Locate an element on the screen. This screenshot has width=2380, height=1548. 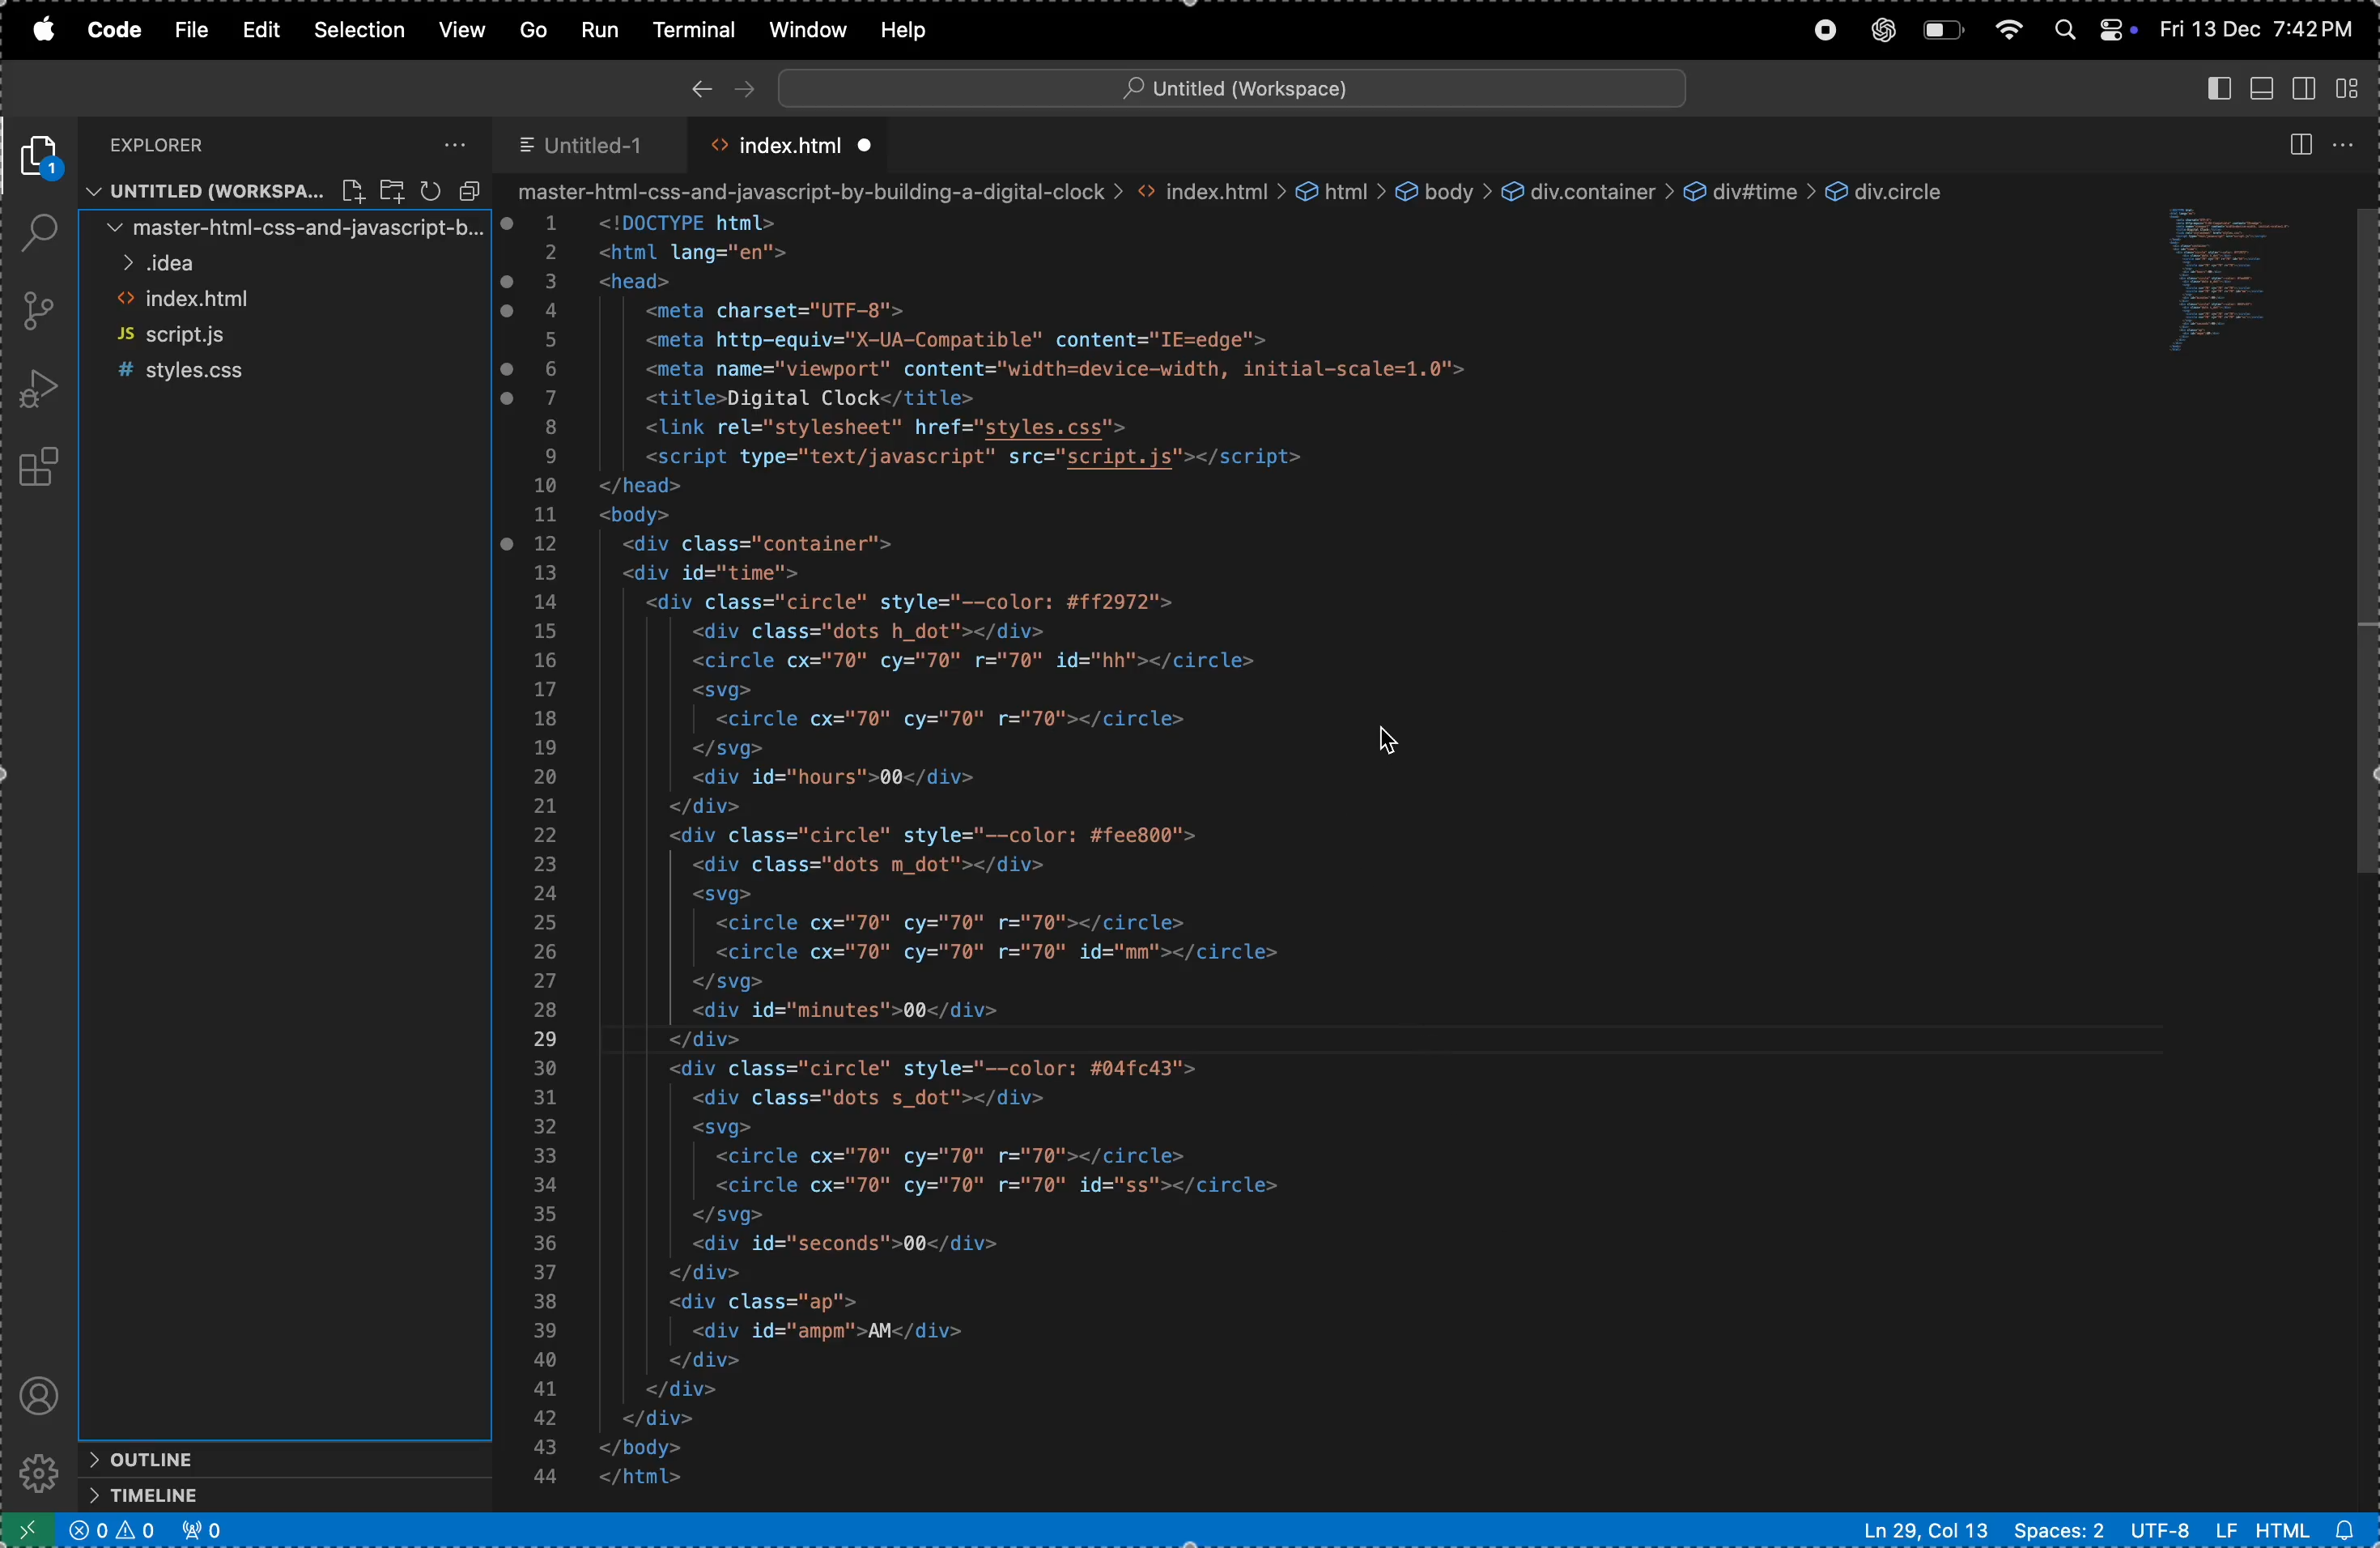
no problems is located at coordinates (112, 1533).